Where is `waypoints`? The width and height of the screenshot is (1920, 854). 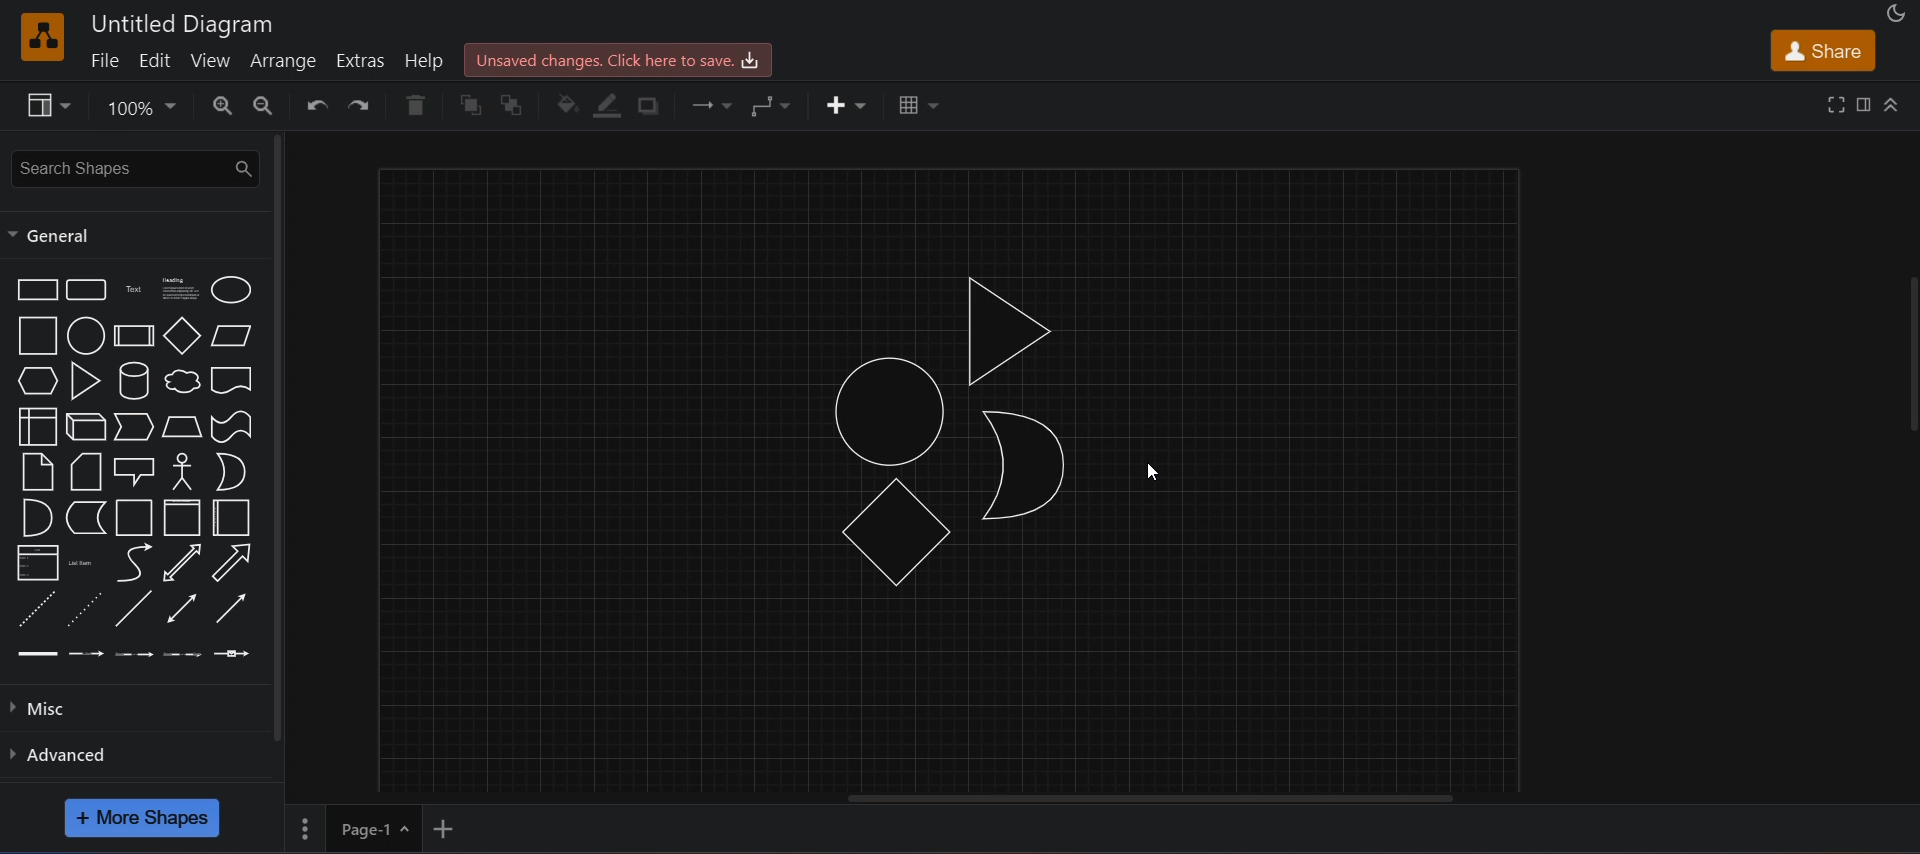
waypoints is located at coordinates (780, 106).